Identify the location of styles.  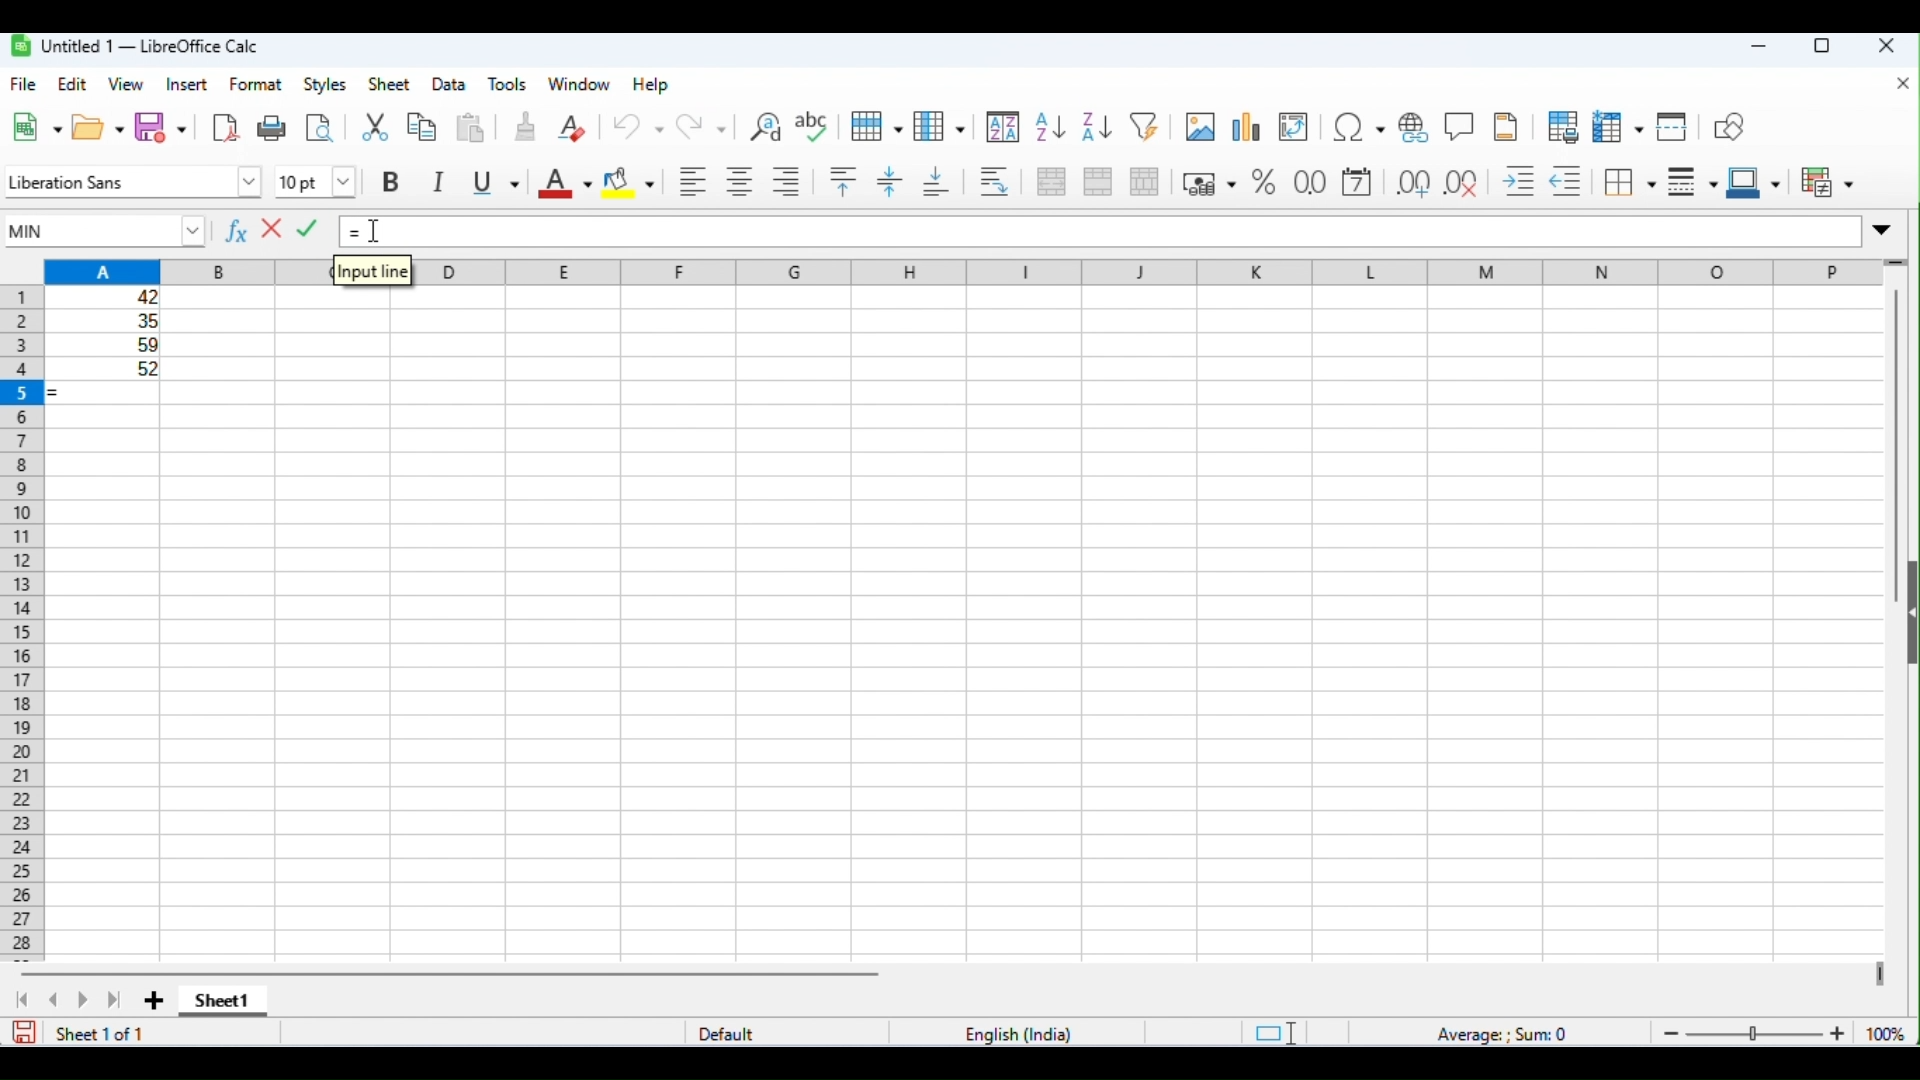
(325, 85).